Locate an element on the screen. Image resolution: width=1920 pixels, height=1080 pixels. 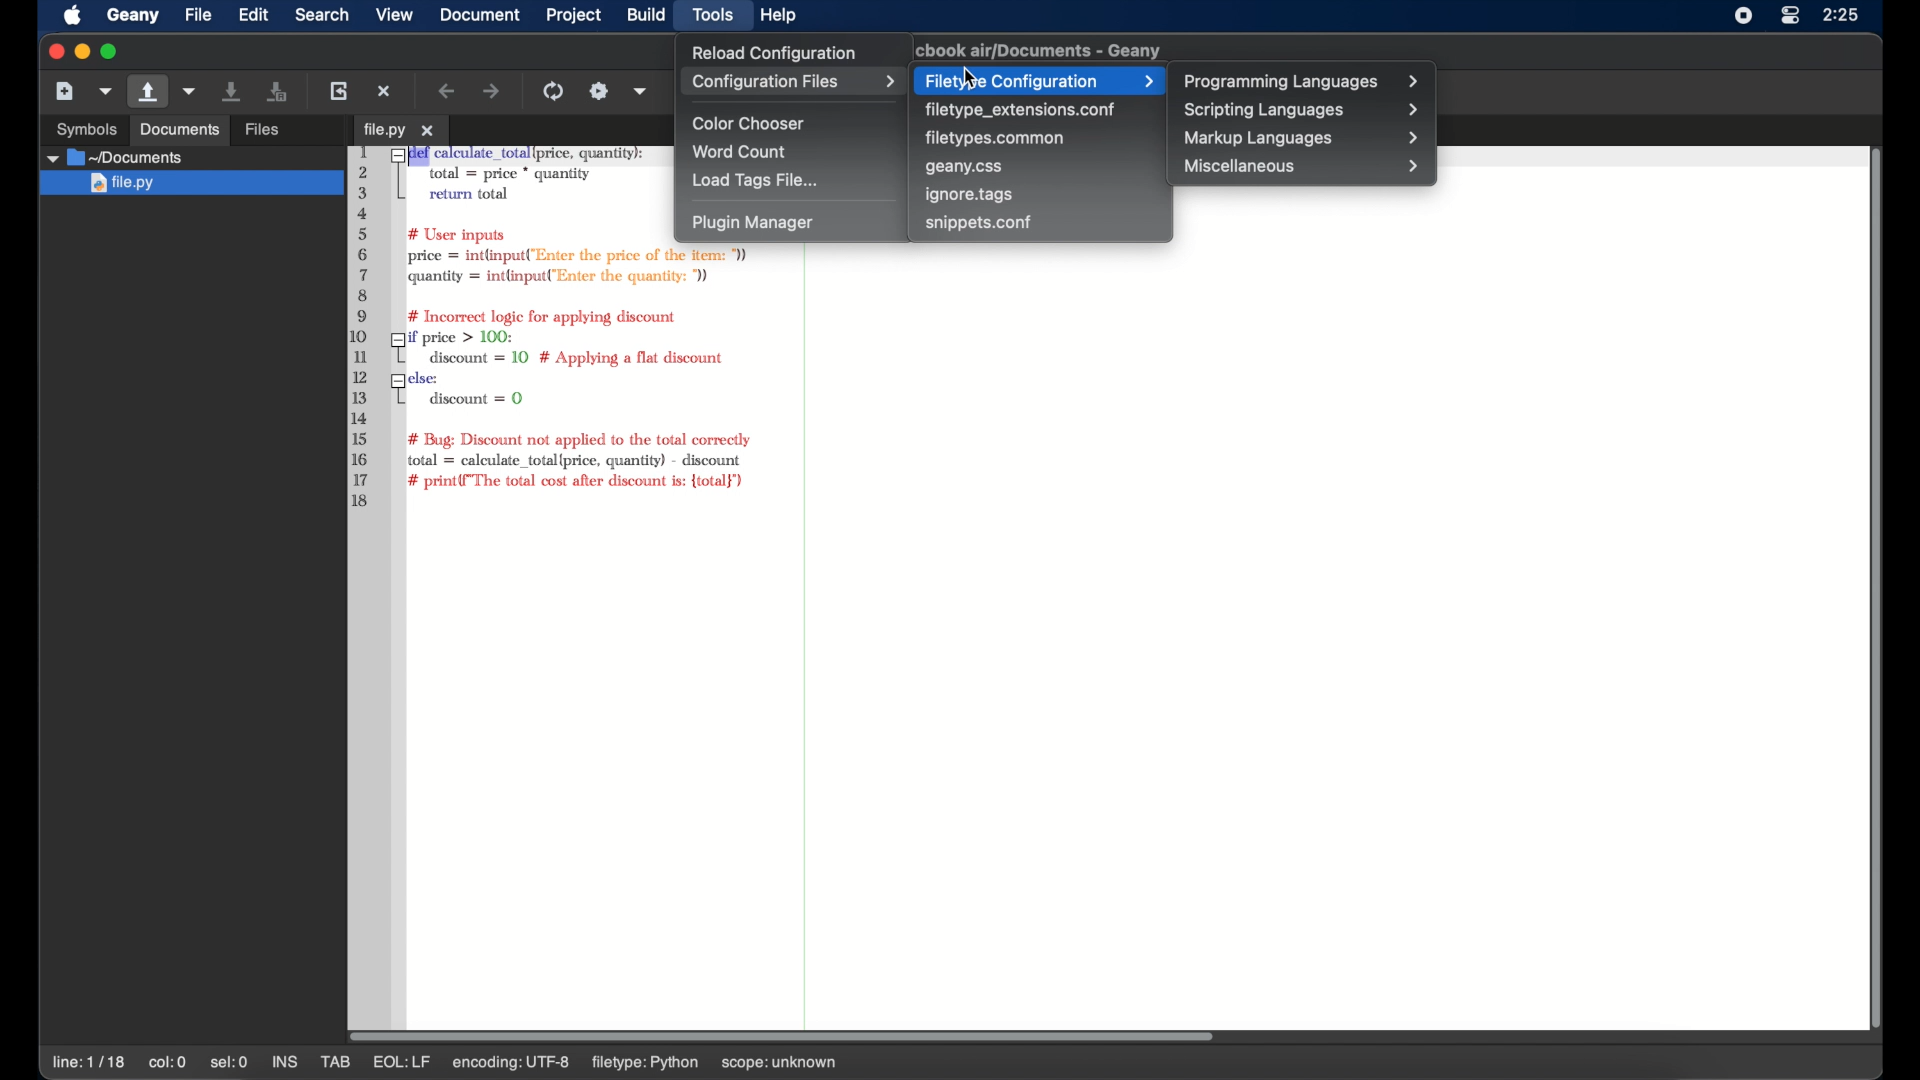
documents is located at coordinates (115, 157).